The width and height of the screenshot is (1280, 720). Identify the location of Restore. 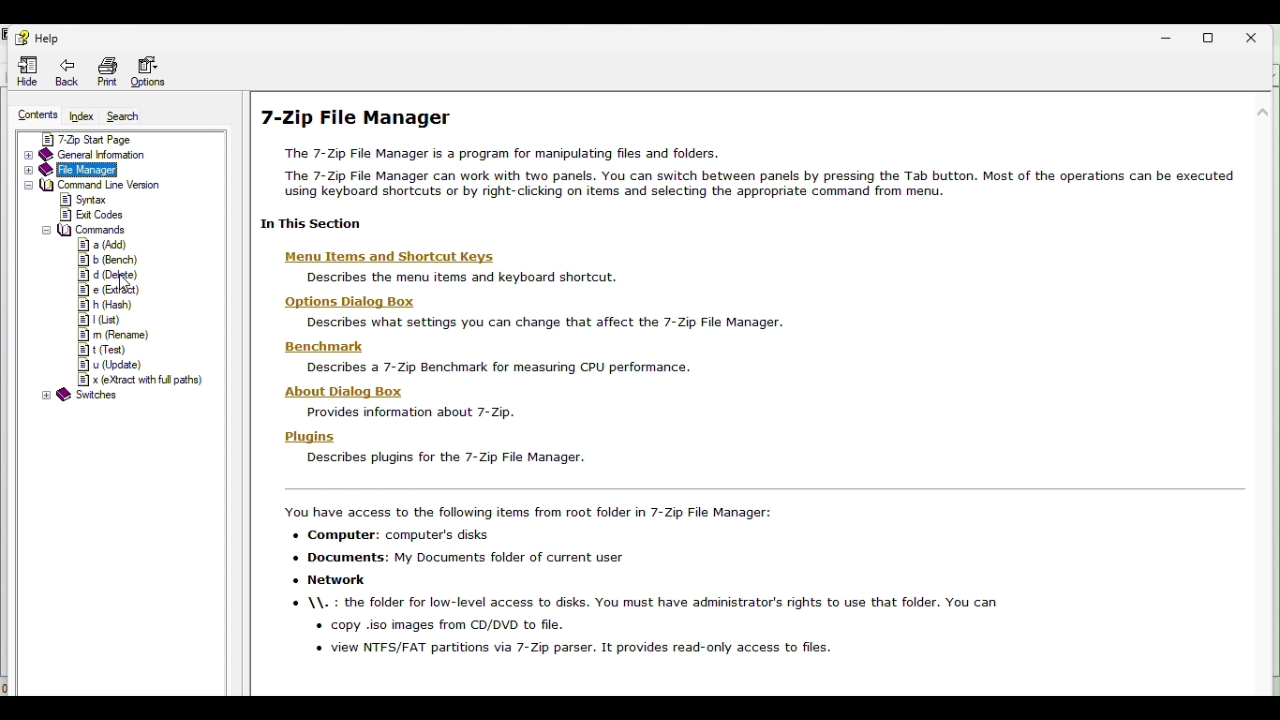
(1220, 34).